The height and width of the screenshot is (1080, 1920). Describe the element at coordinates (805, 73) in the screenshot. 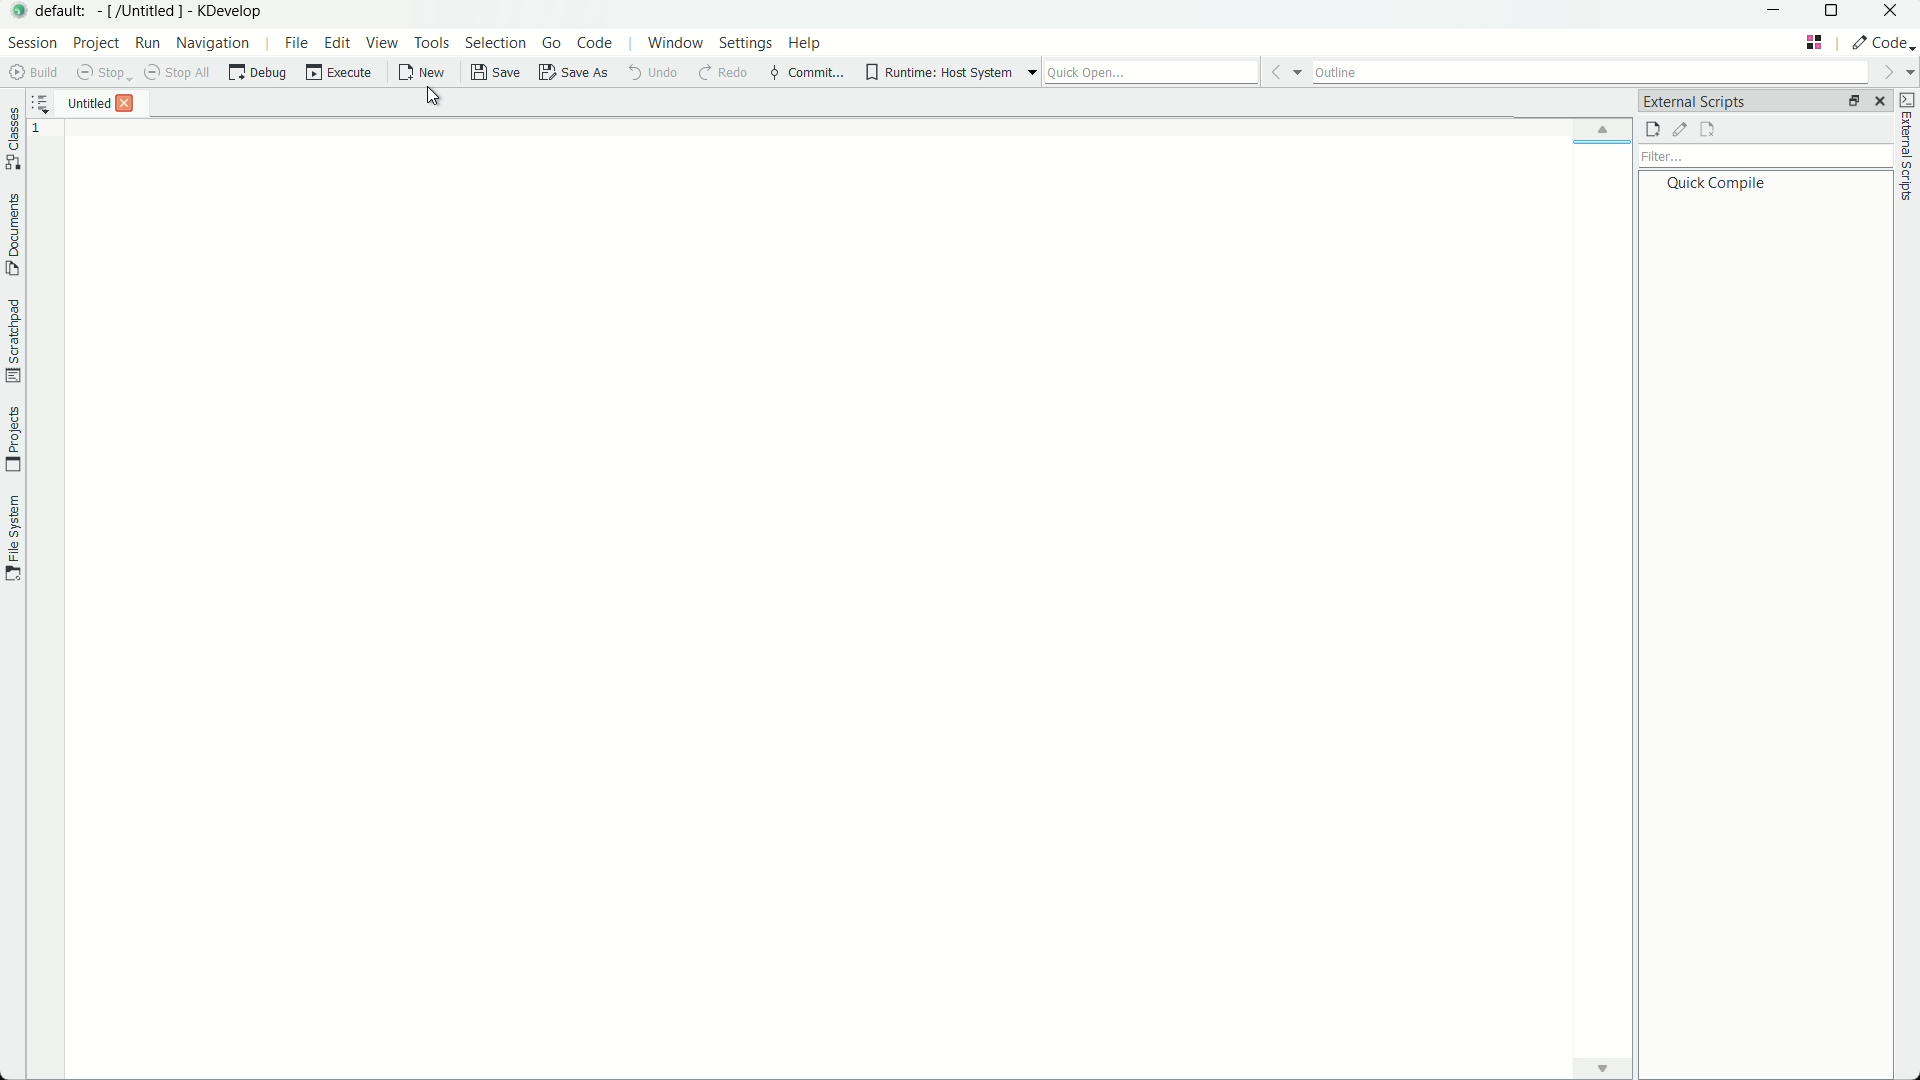

I see `commit` at that location.